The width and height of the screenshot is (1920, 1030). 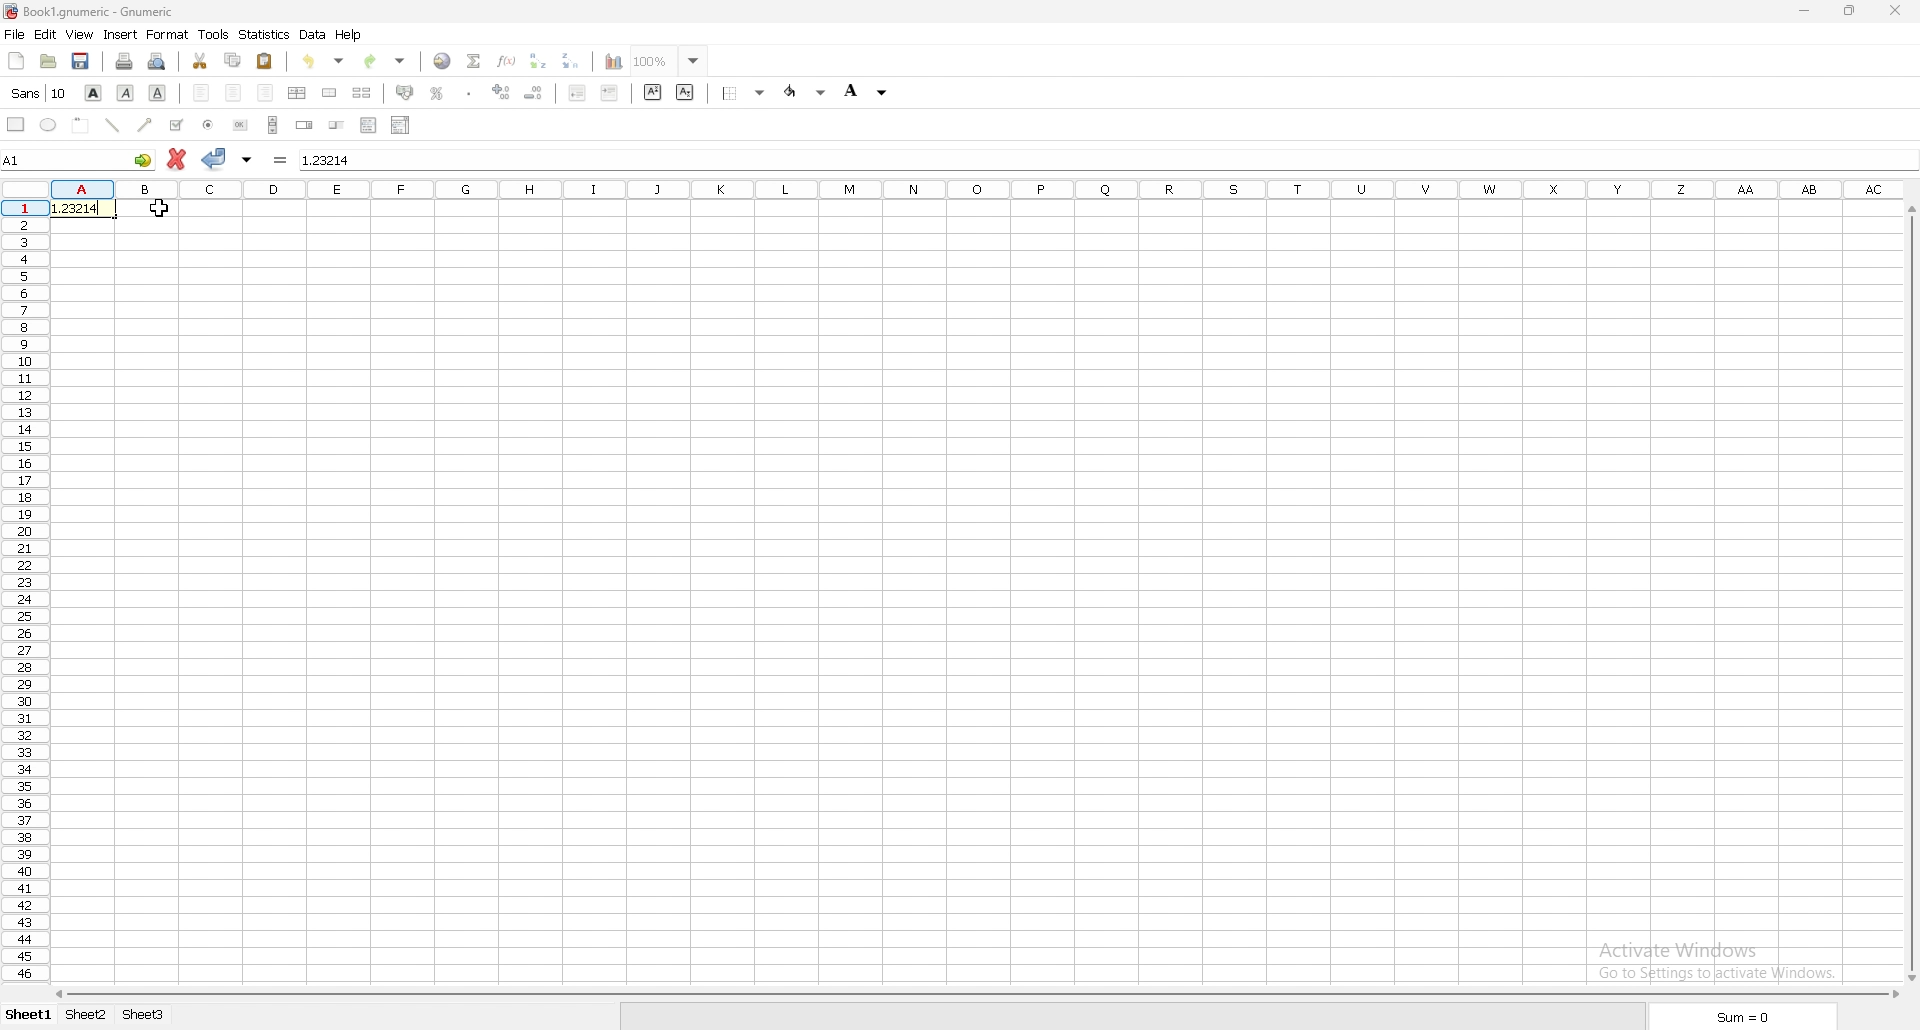 I want to click on print preview, so click(x=157, y=62).